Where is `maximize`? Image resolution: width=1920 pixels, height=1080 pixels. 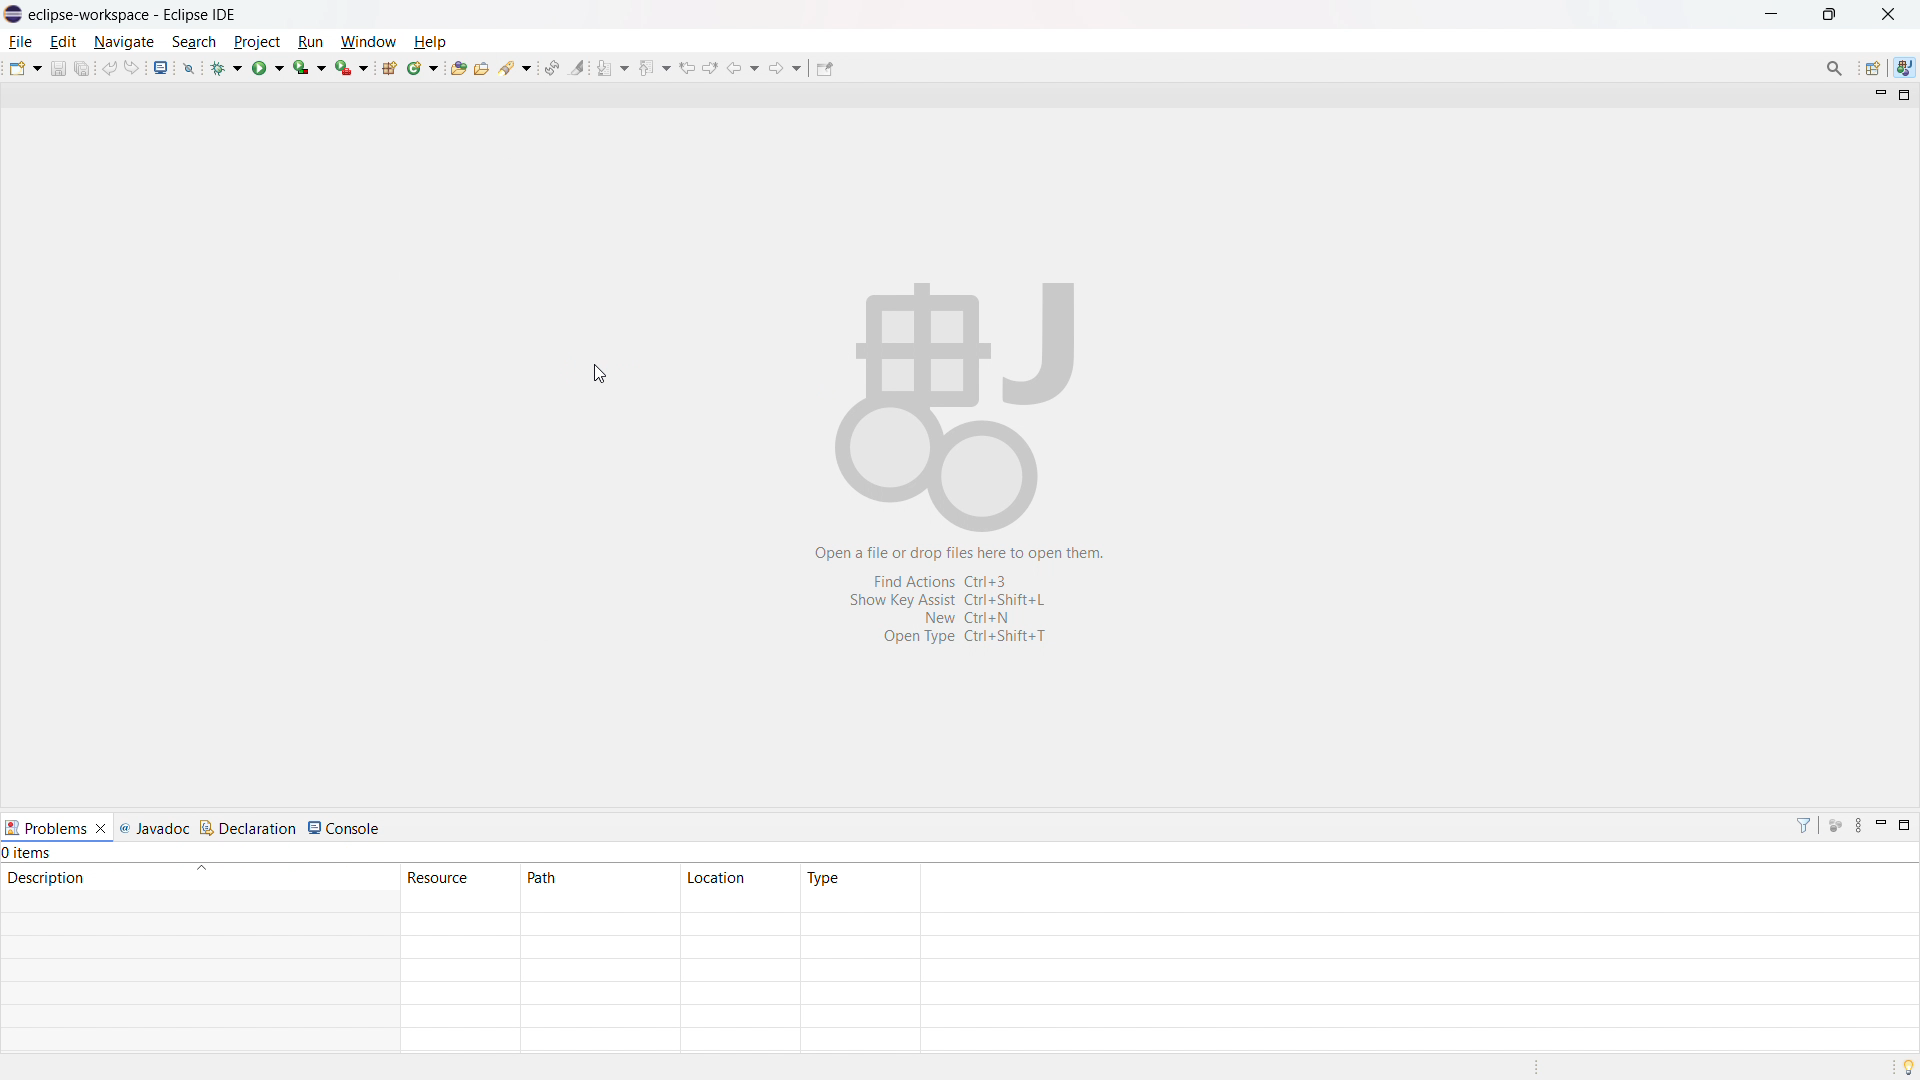
maximize is located at coordinates (1828, 15).